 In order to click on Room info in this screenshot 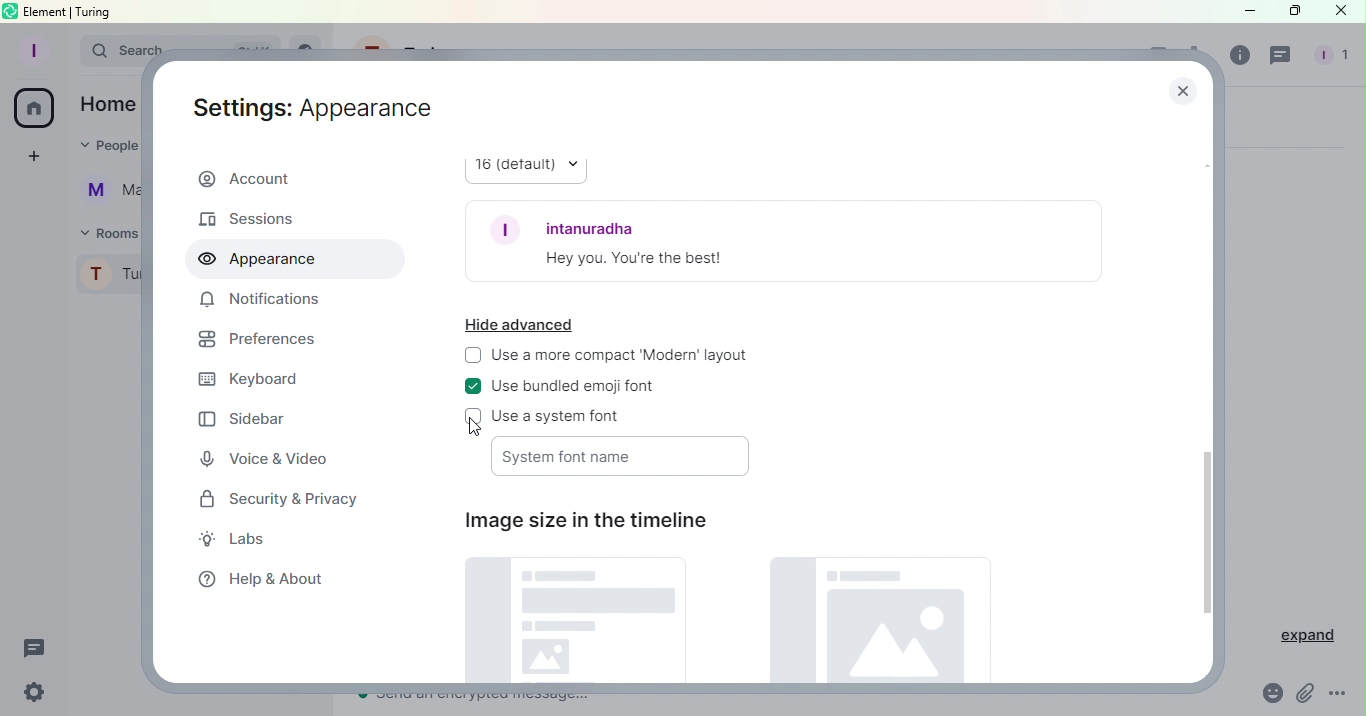, I will do `click(1239, 54)`.